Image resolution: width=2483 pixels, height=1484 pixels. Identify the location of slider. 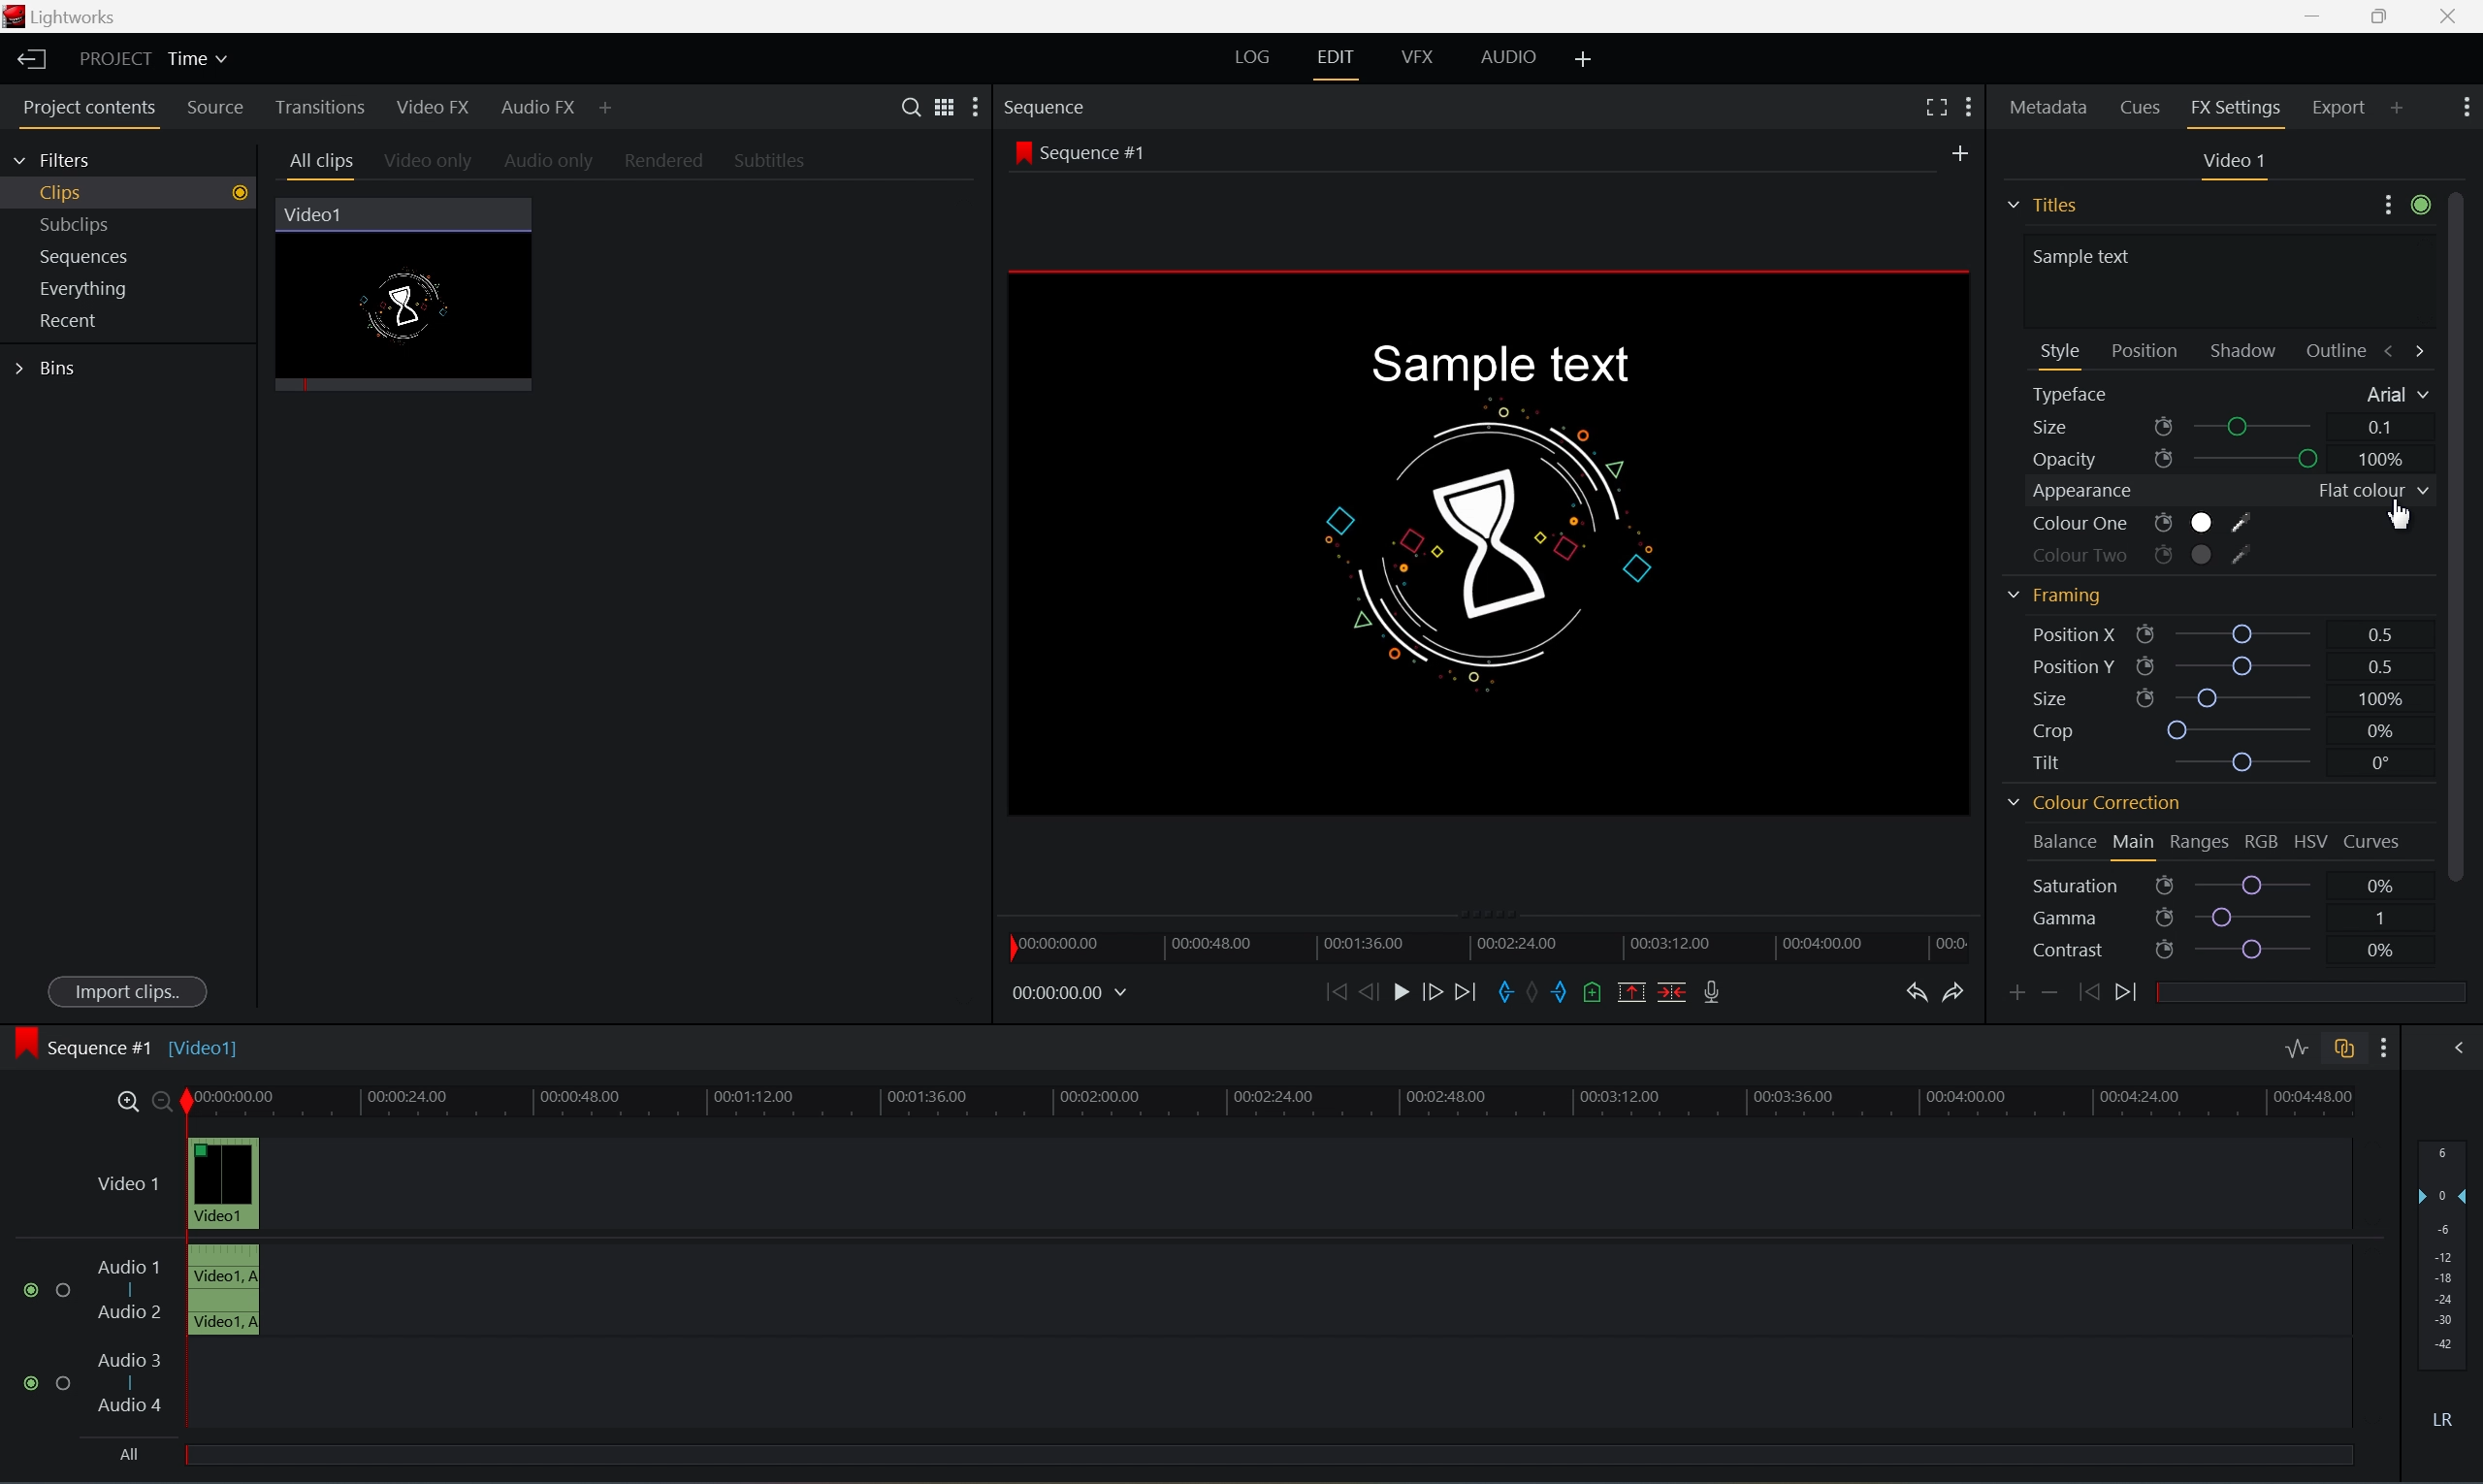
(2258, 885).